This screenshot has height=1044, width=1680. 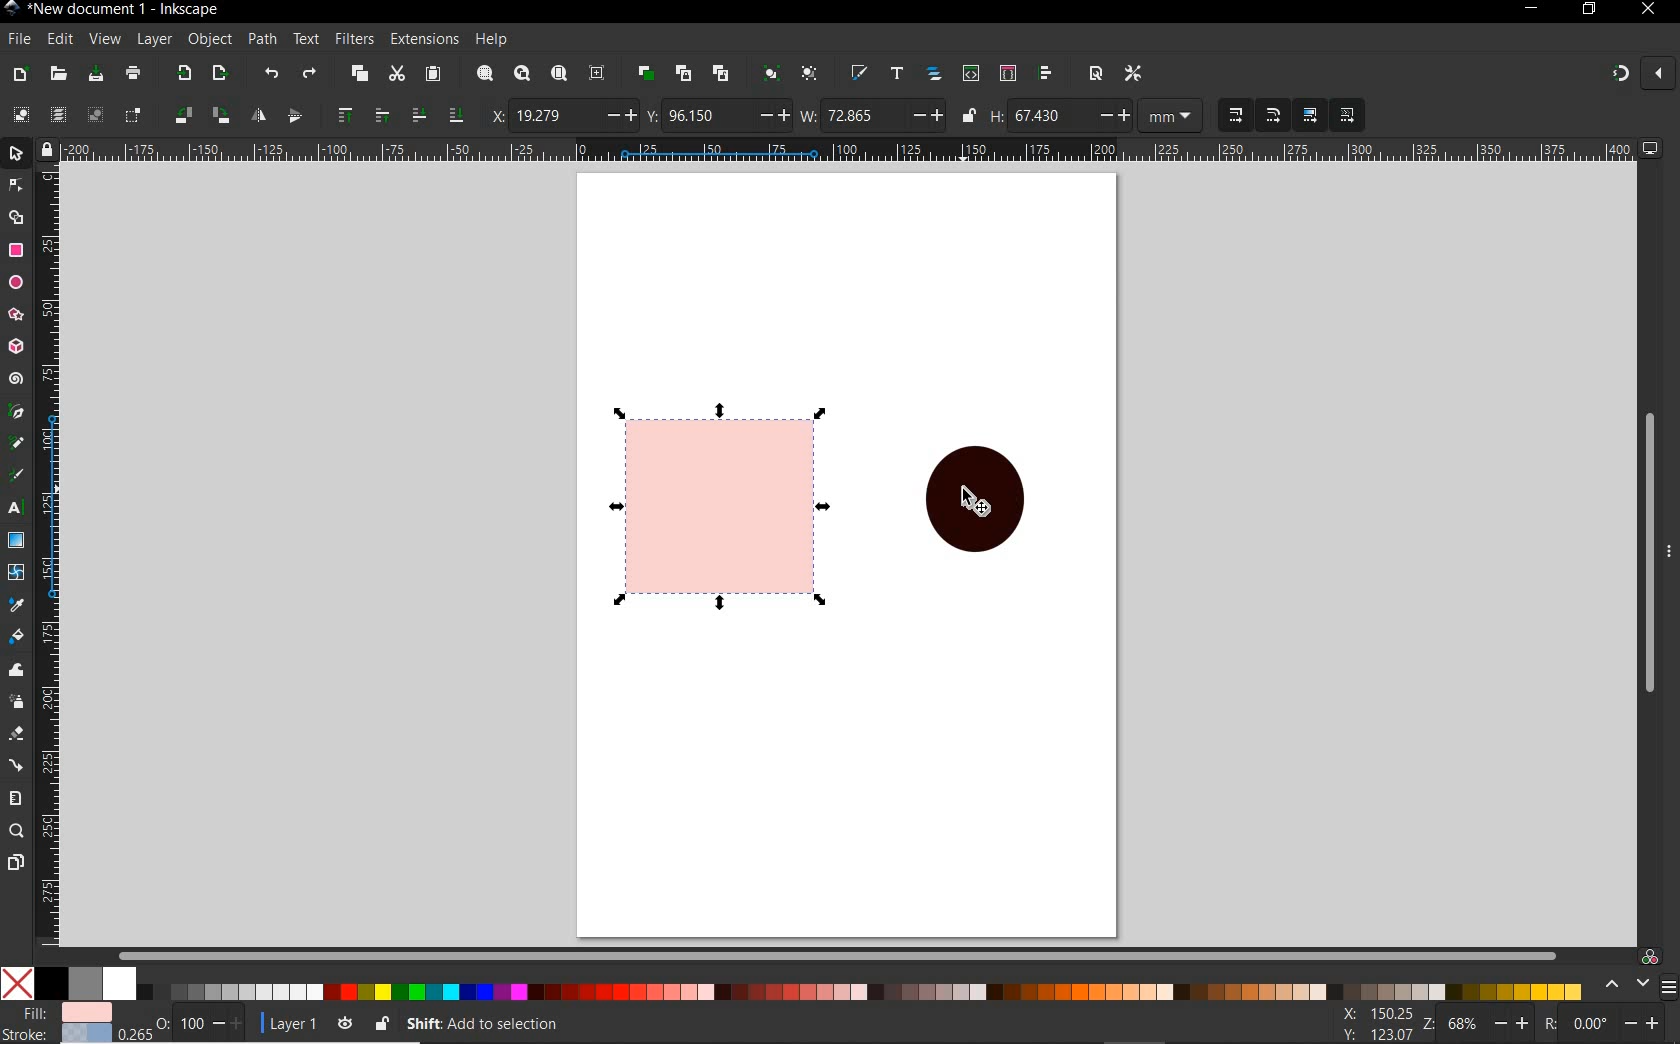 What do you see at coordinates (309, 1022) in the screenshot?
I see `layer 1` at bounding box center [309, 1022].